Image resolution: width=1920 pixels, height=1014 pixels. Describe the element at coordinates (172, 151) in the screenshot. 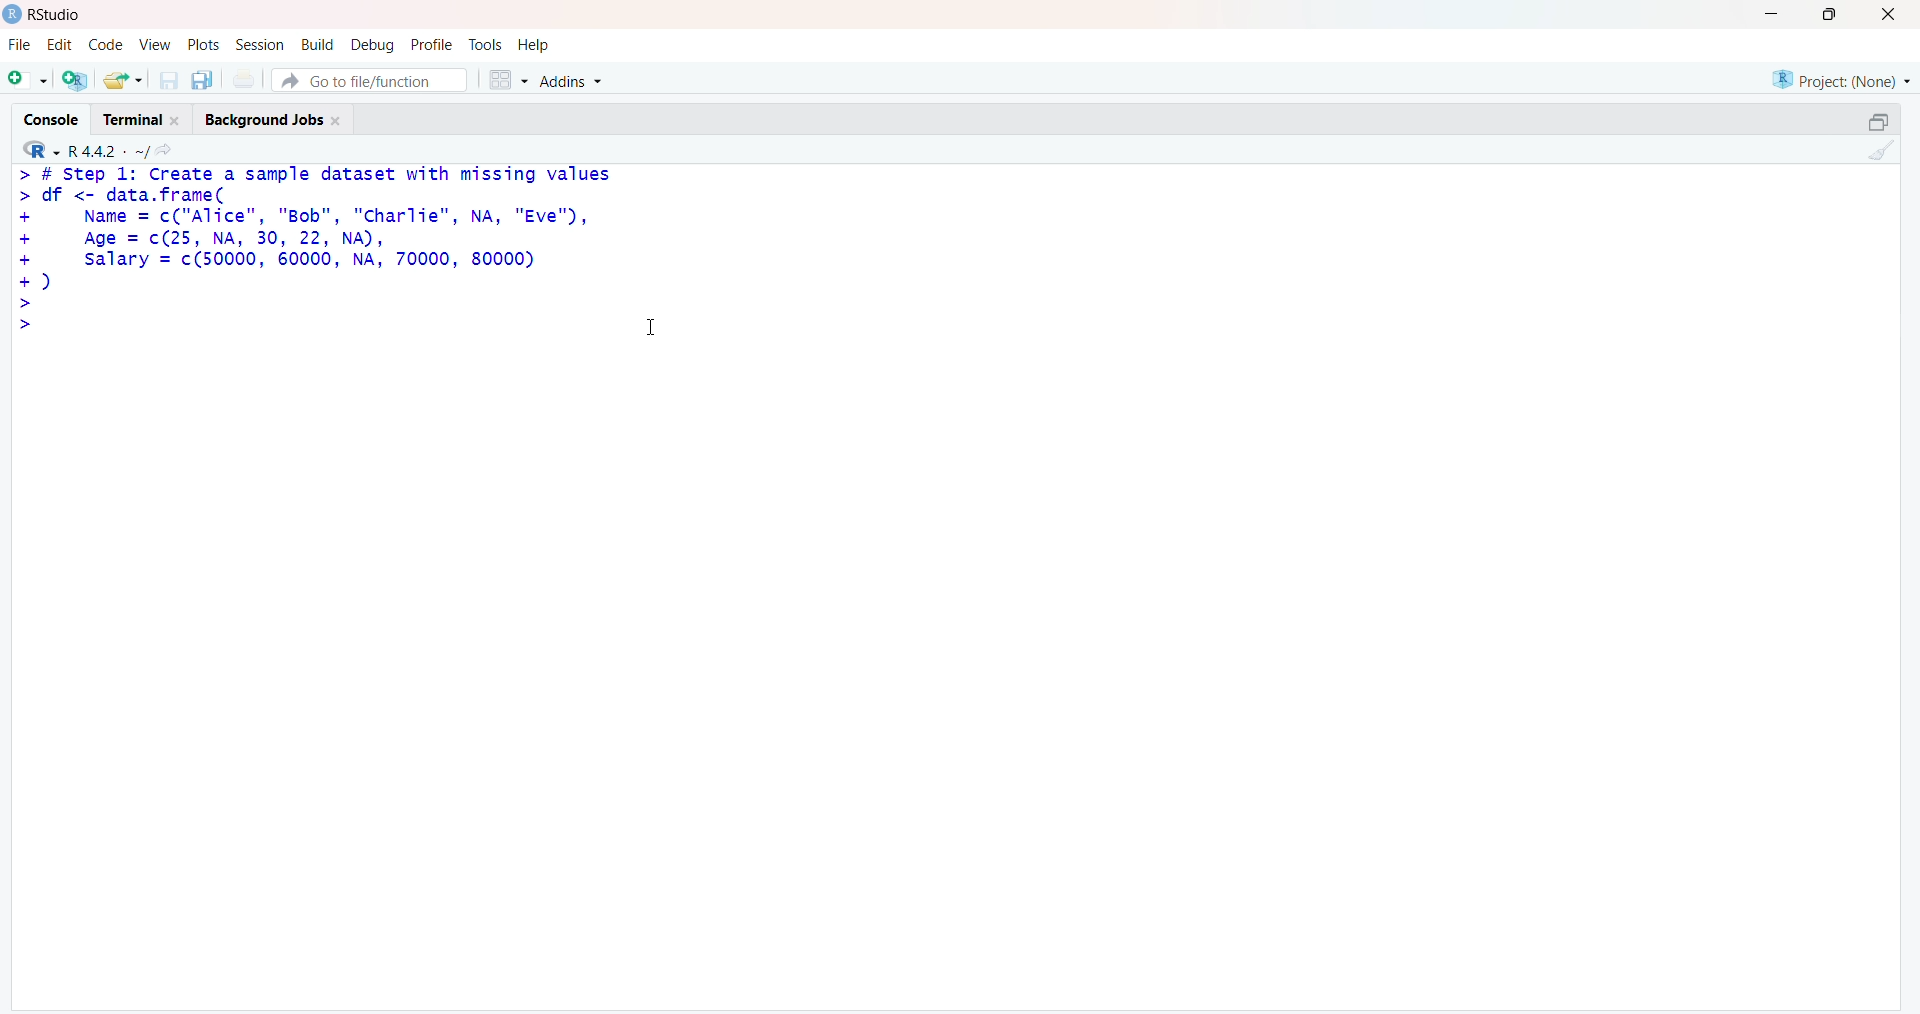

I see `View the current working directory` at that location.